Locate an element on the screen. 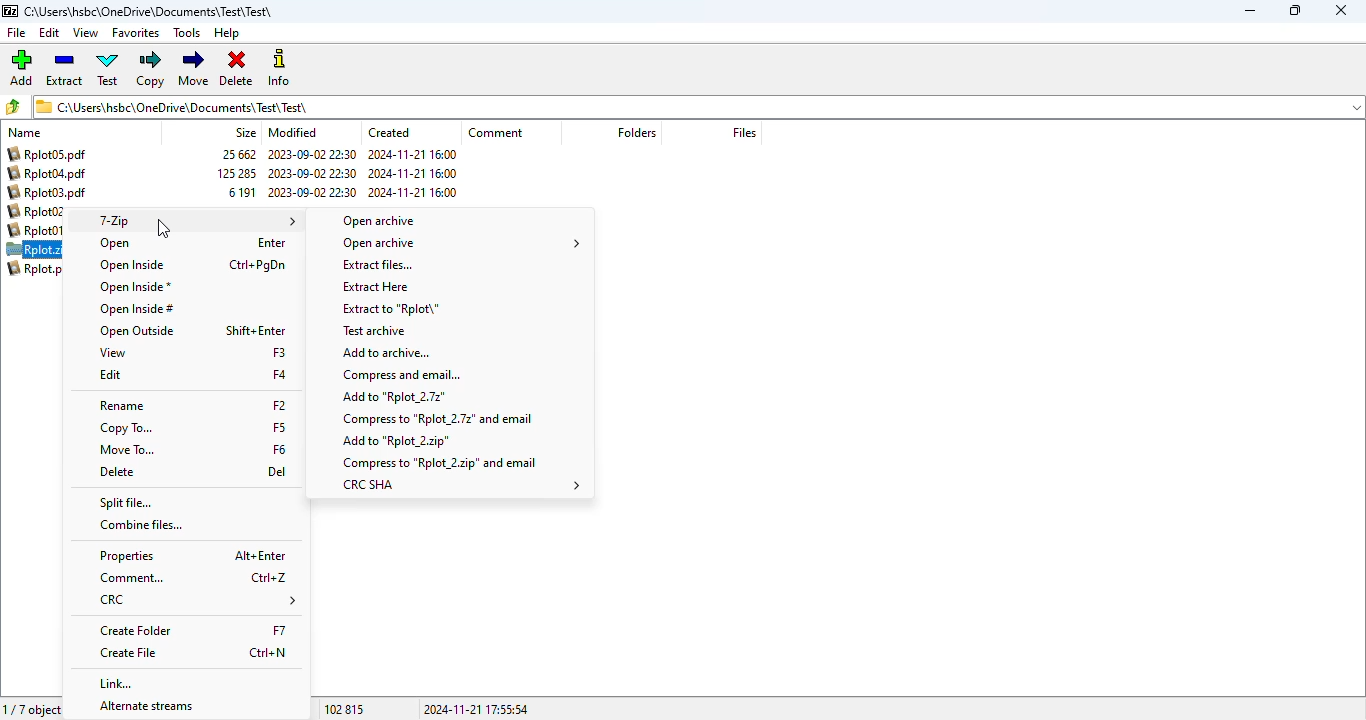  Shift + Enter is located at coordinates (256, 330).